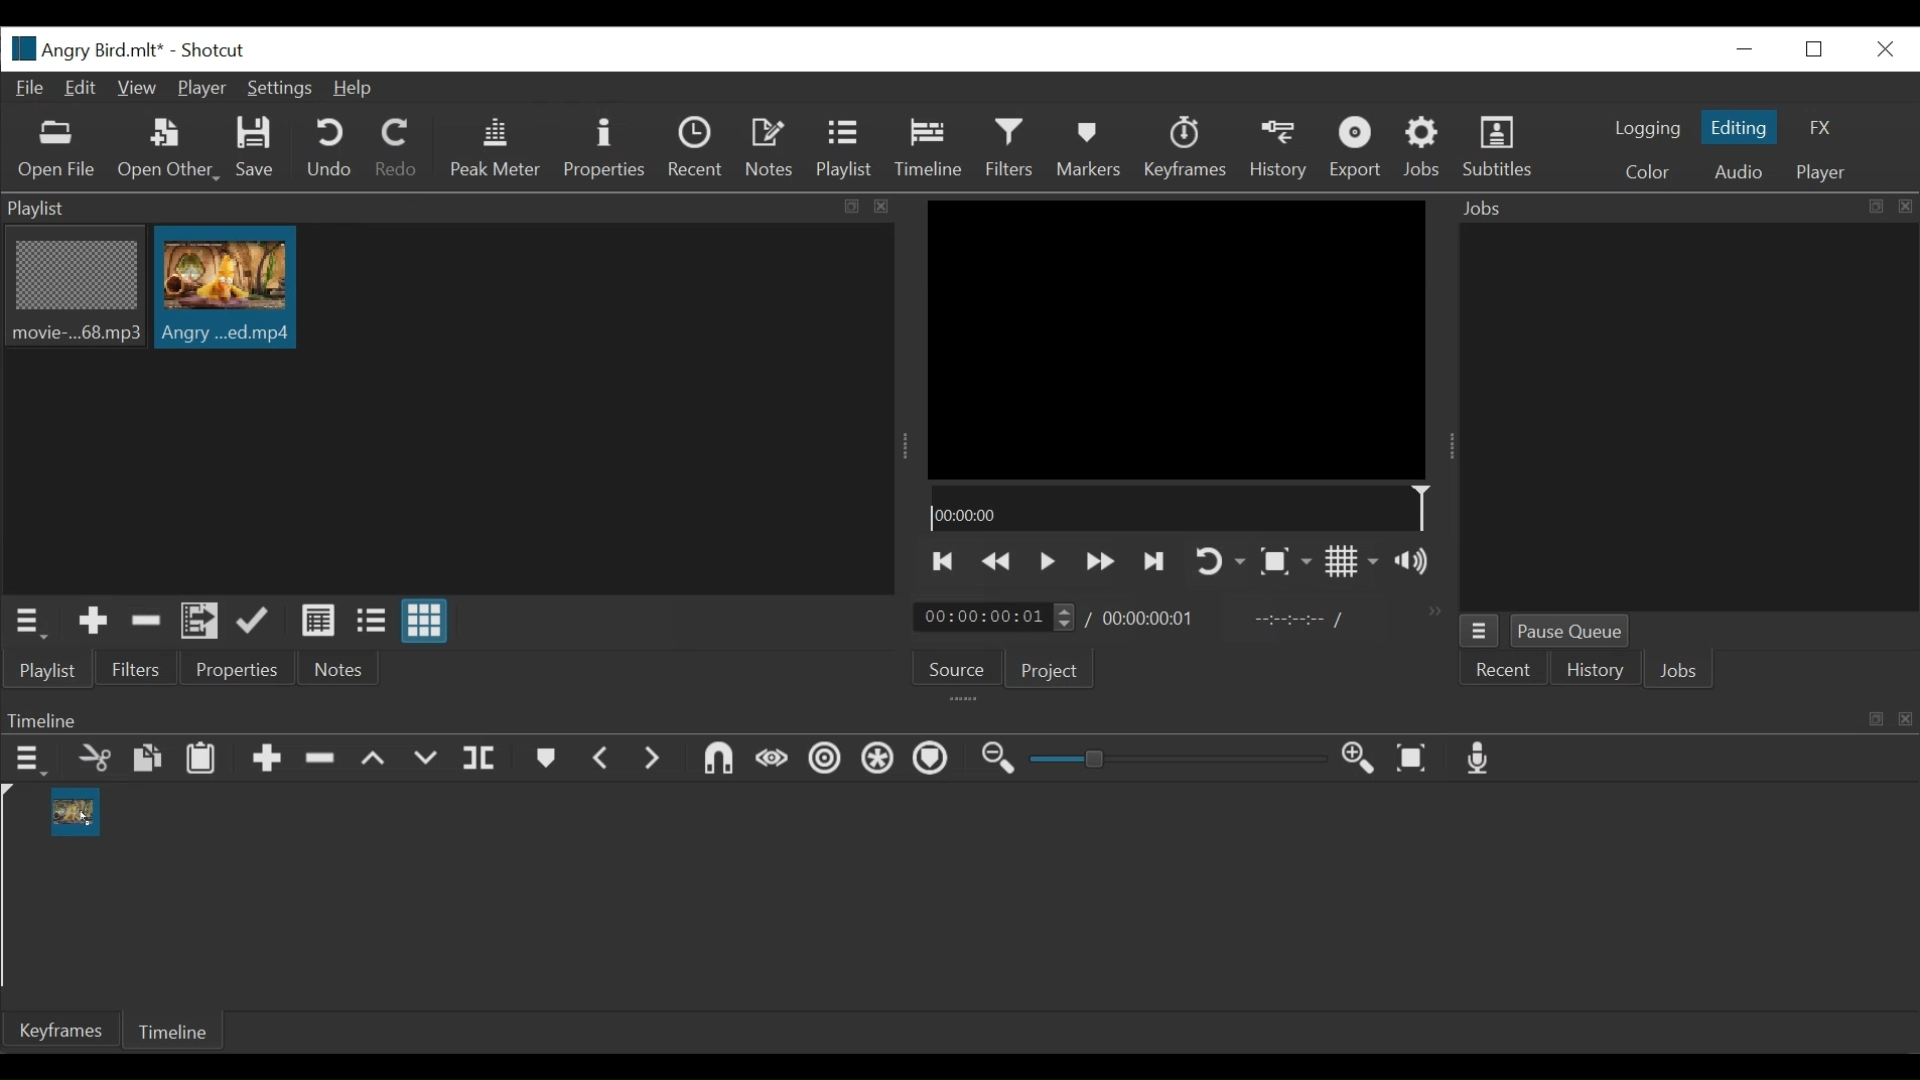 The height and width of the screenshot is (1080, 1920). What do you see at coordinates (451, 209) in the screenshot?
I see `Playlist panel` at bounding box center [451, 209].